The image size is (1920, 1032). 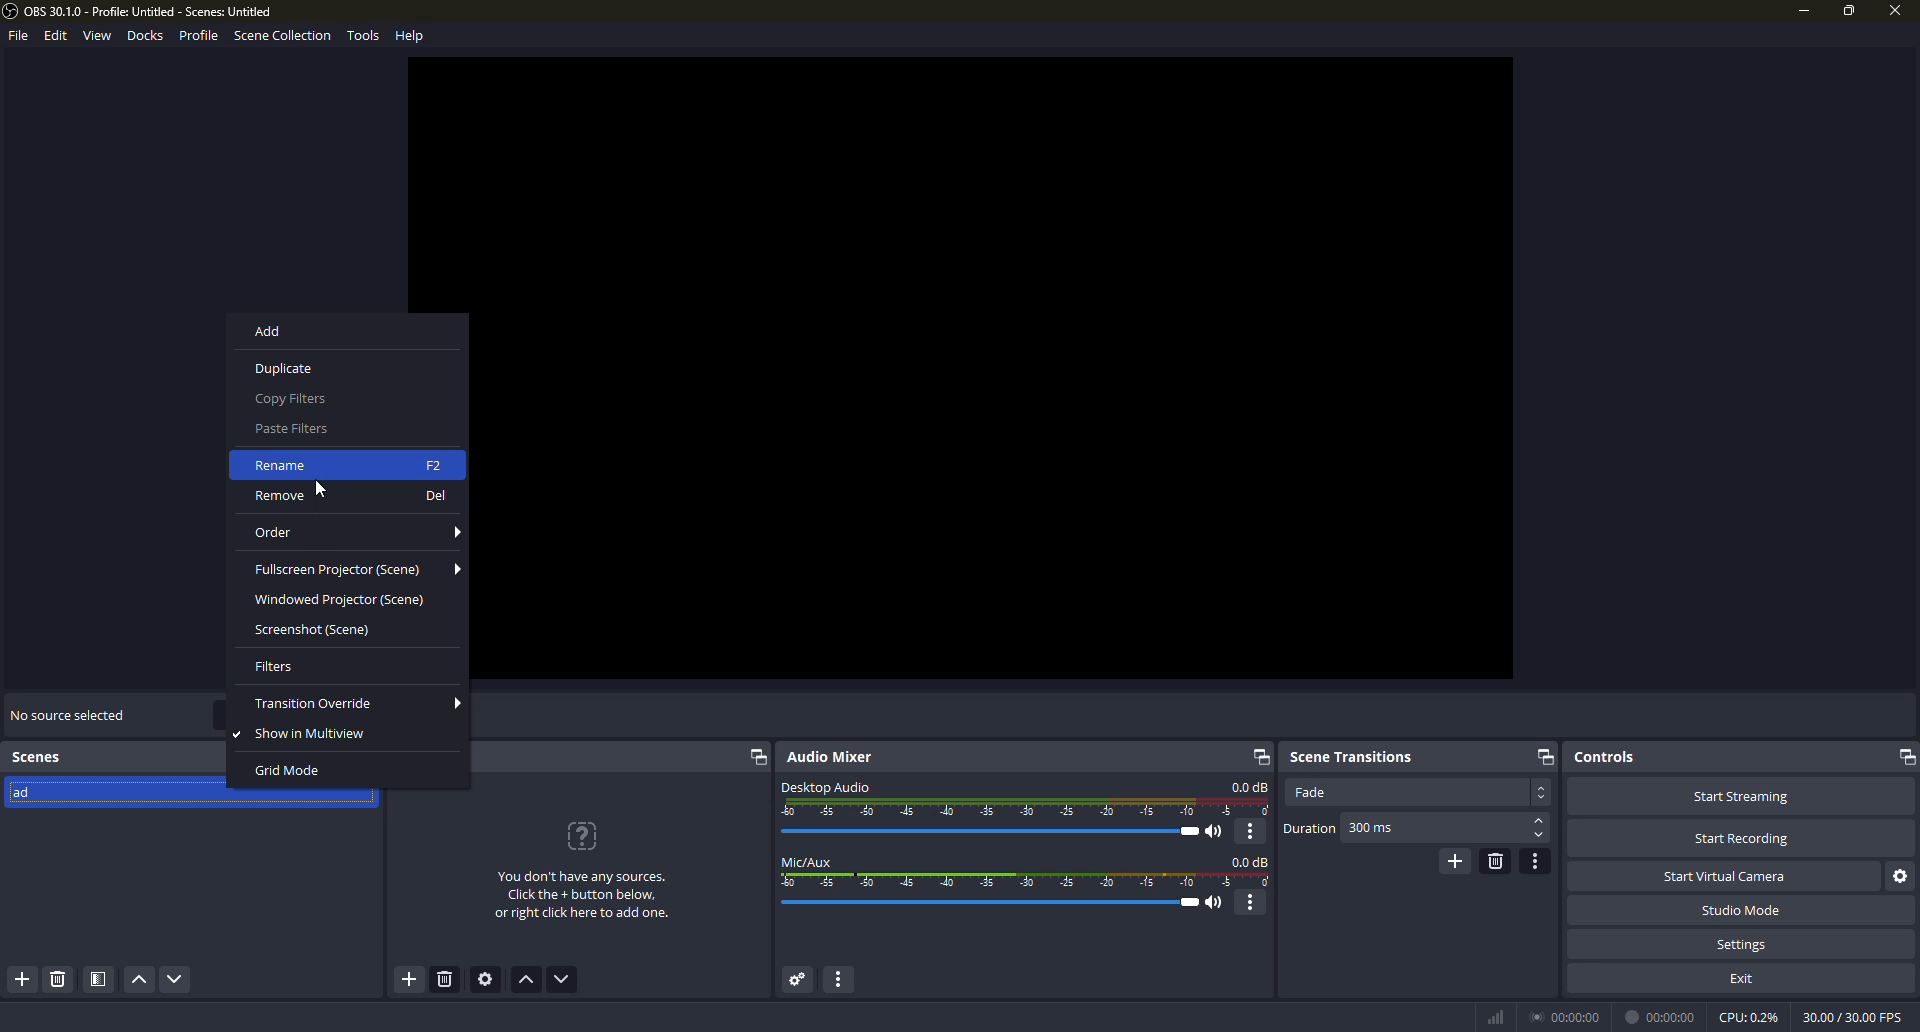 What do you see at coordinates (347, 633) in the screenshot?
I see `Screenshot (Scene)` at bounding box center [347, 633].